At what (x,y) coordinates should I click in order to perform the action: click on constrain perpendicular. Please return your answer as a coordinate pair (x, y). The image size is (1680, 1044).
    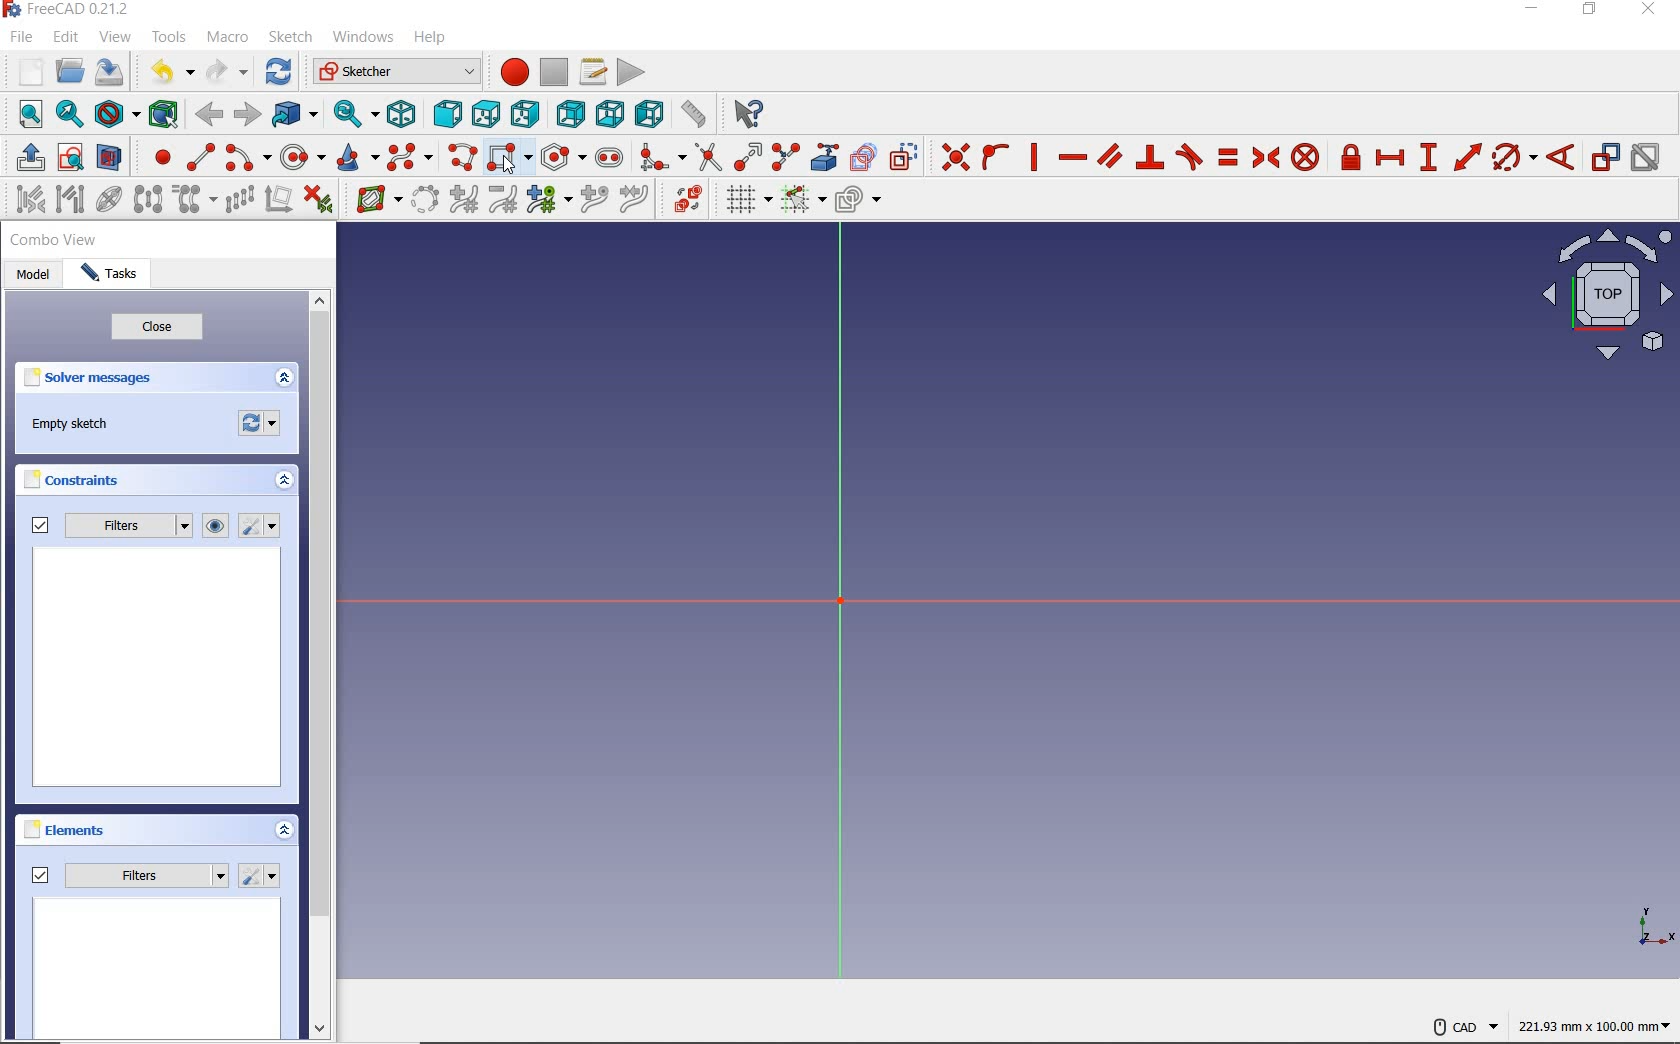
    Looking at the image, I should click on (1150, 157).